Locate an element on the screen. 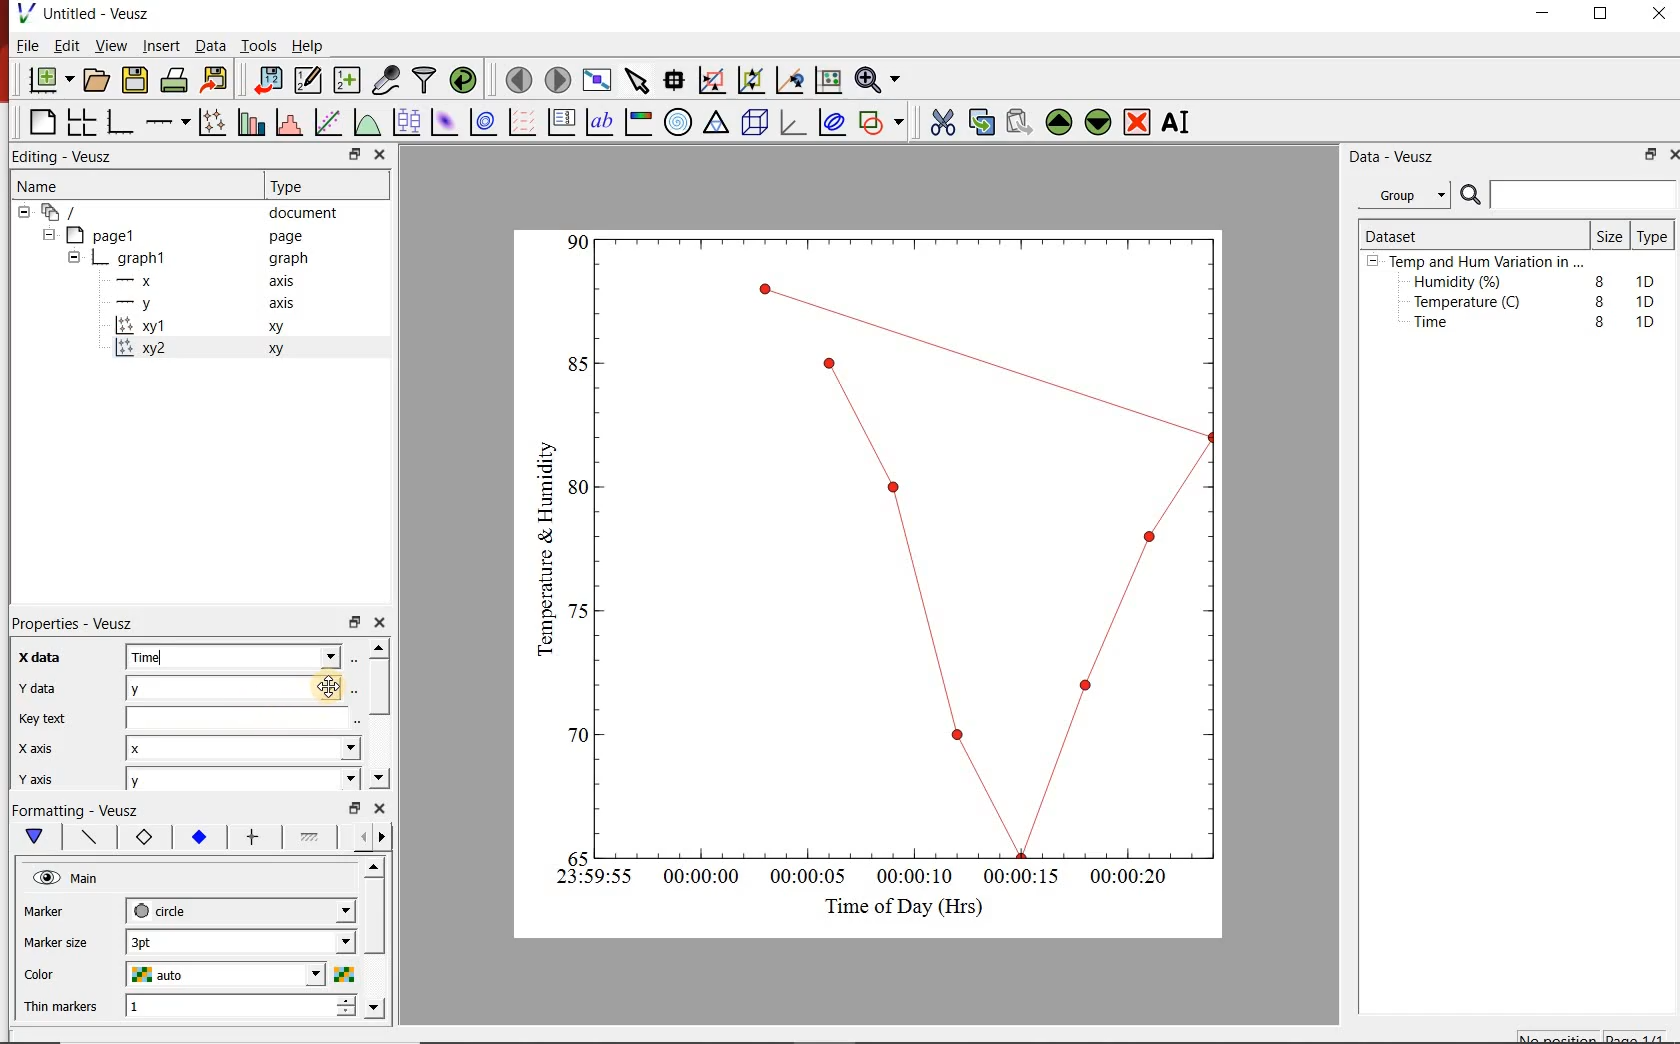 The width and height of the screenshot is (1680, 1044). import data into Veusz is located at coordinates (267, 78).